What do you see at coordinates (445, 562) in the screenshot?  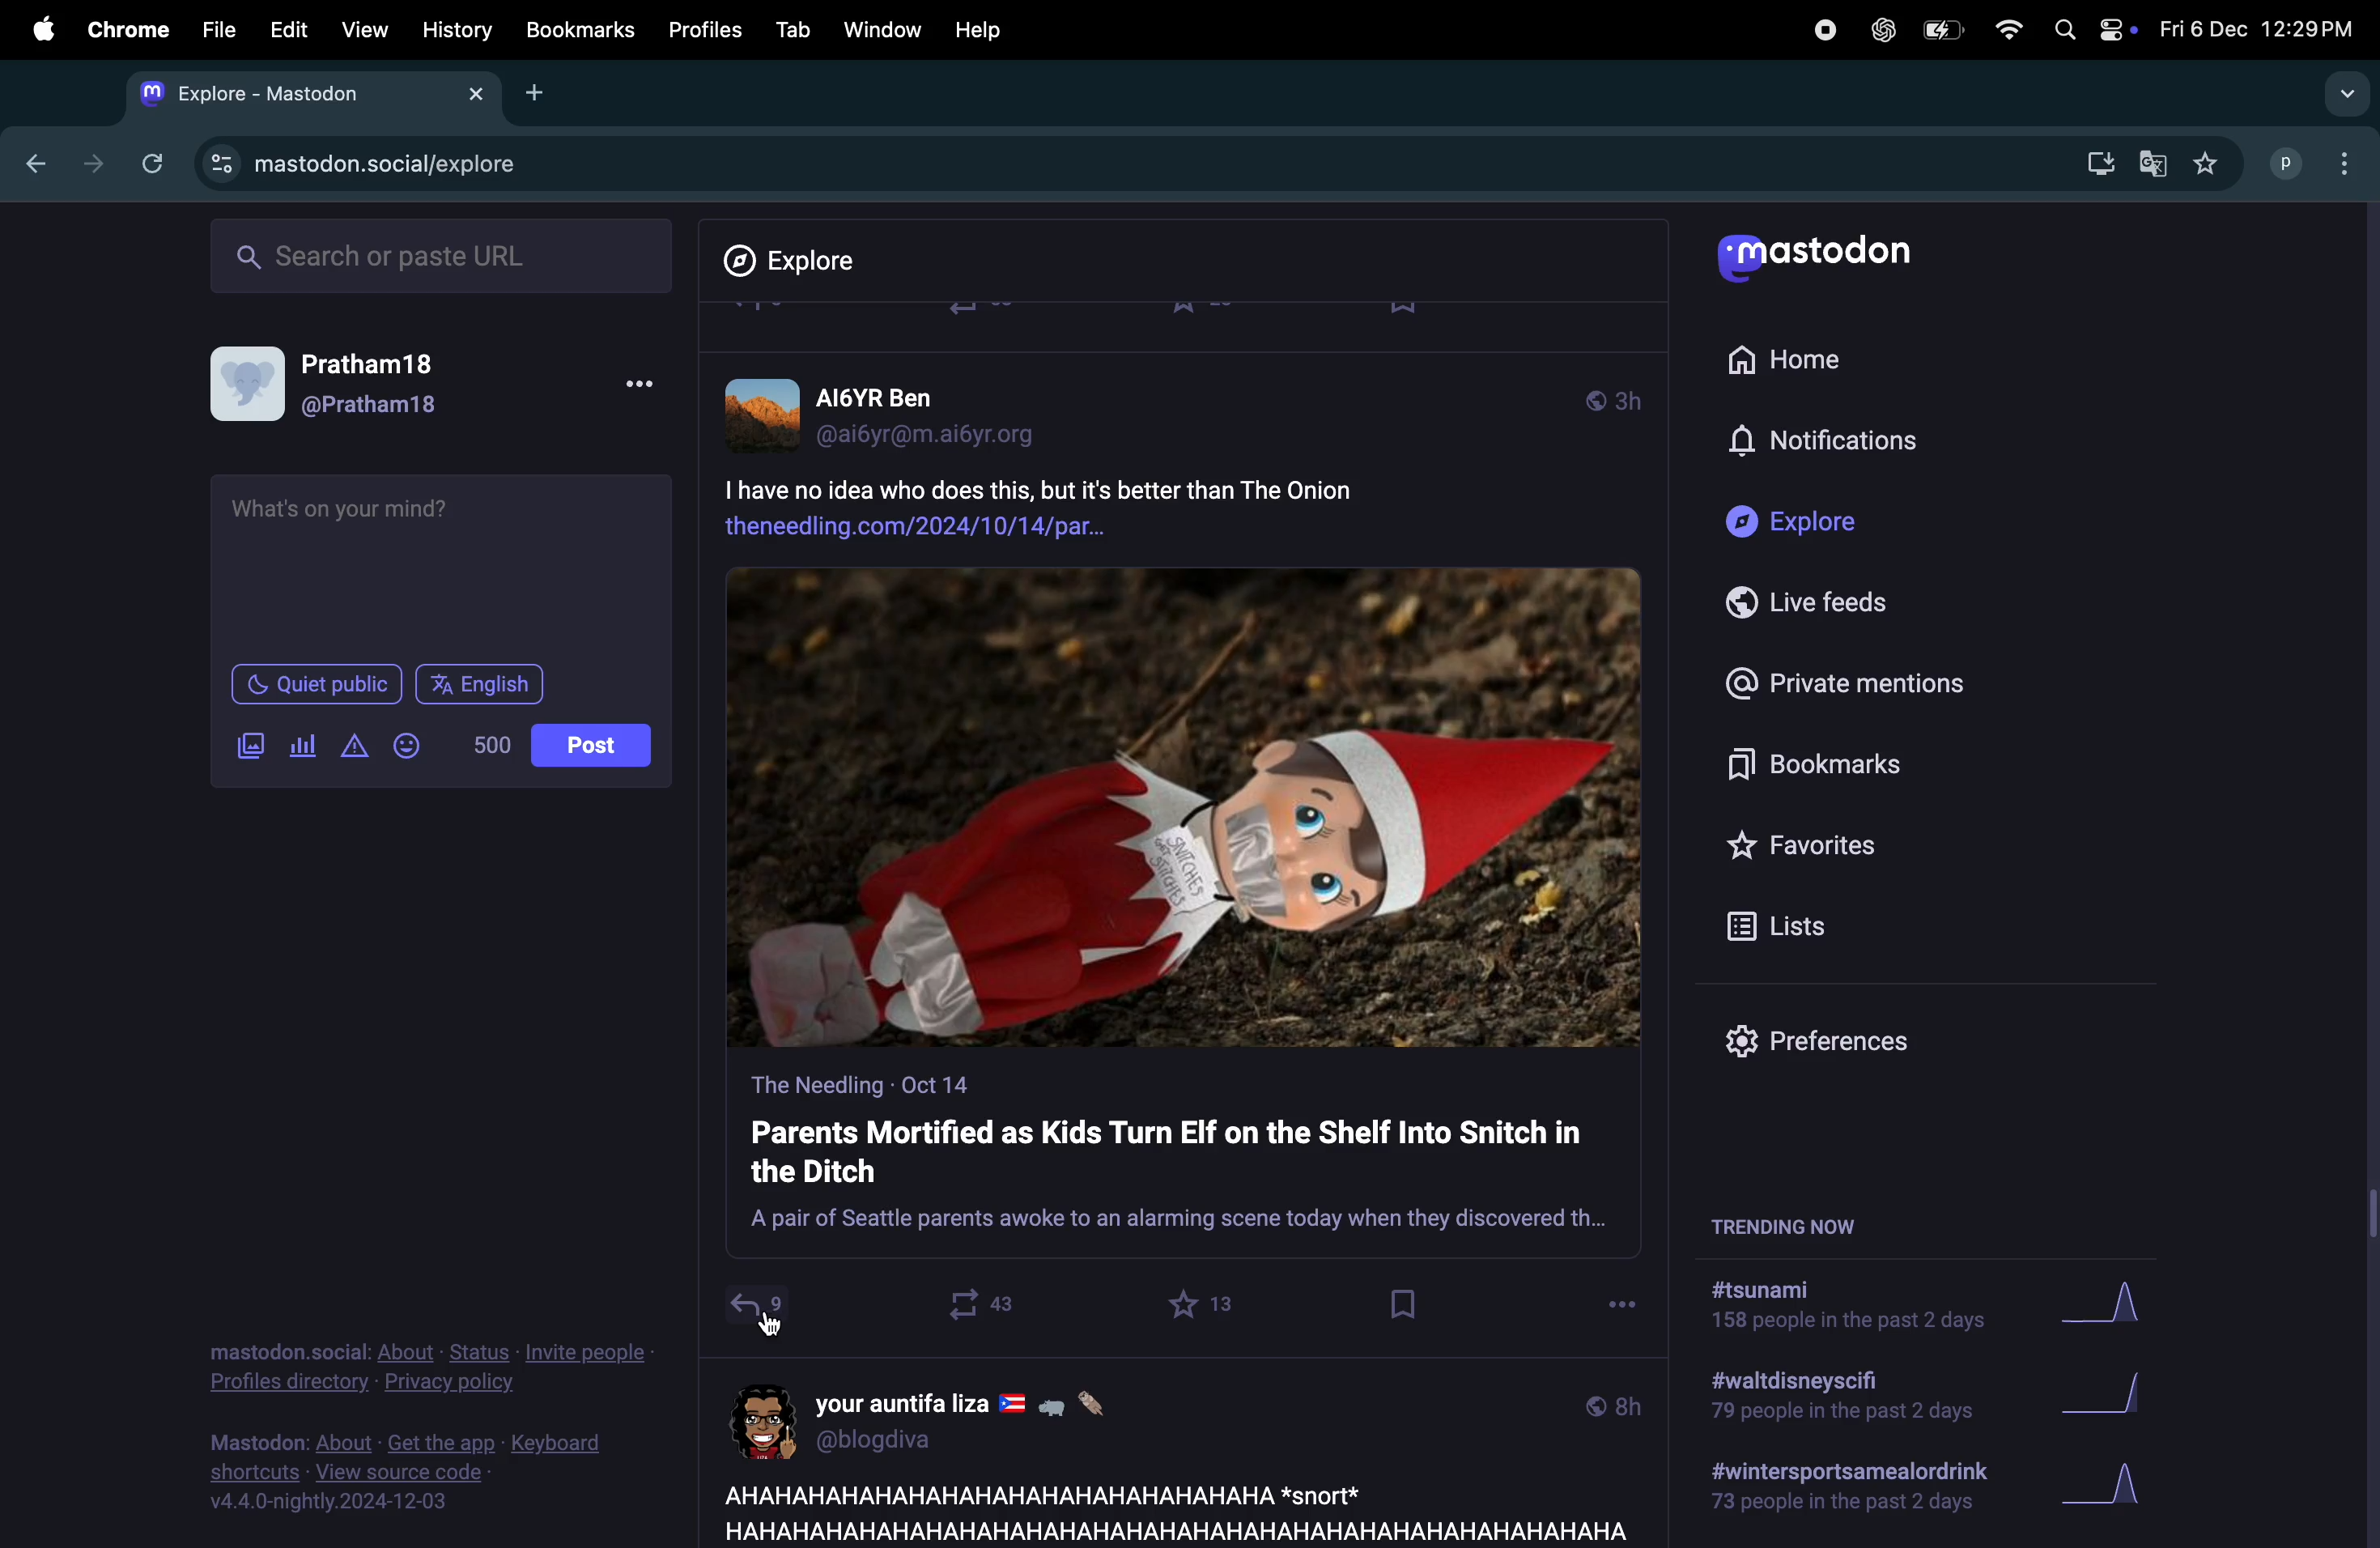 I see `text box` at bounding box center [445, 562].